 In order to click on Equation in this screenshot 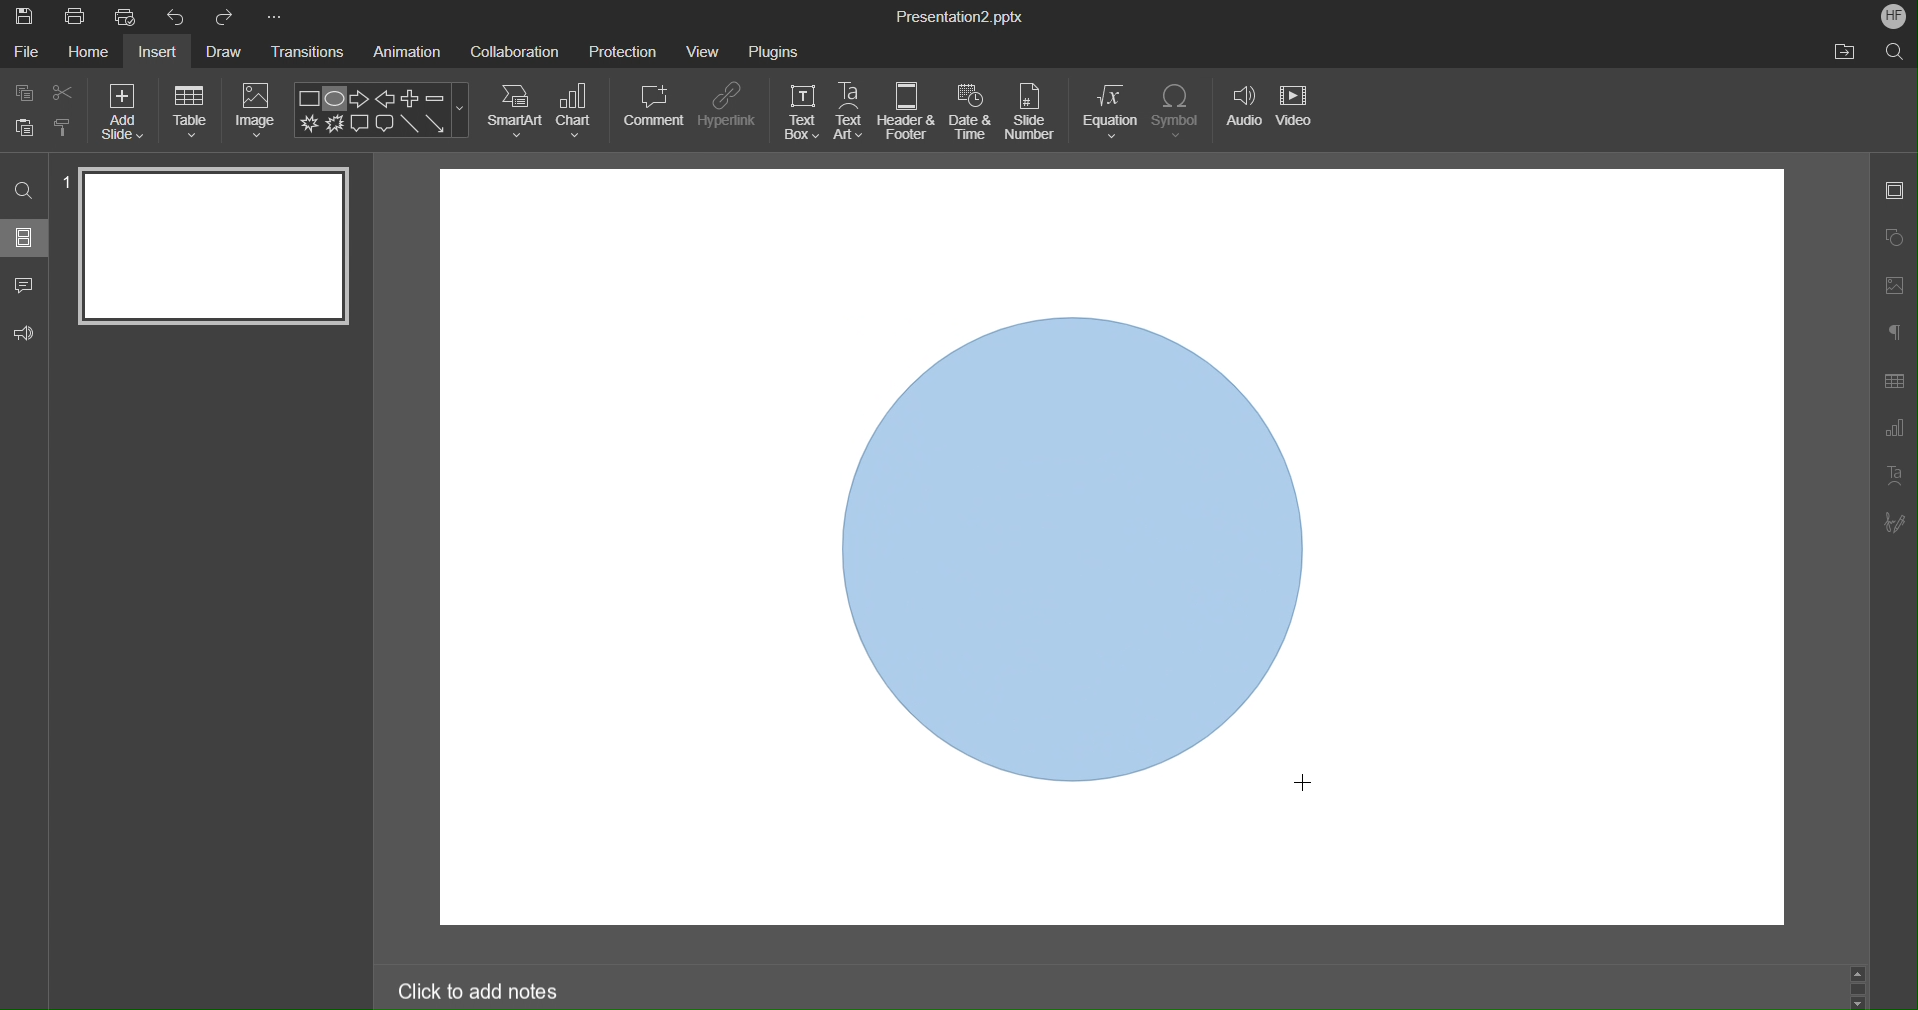, I will do `click(1110, 112)`.